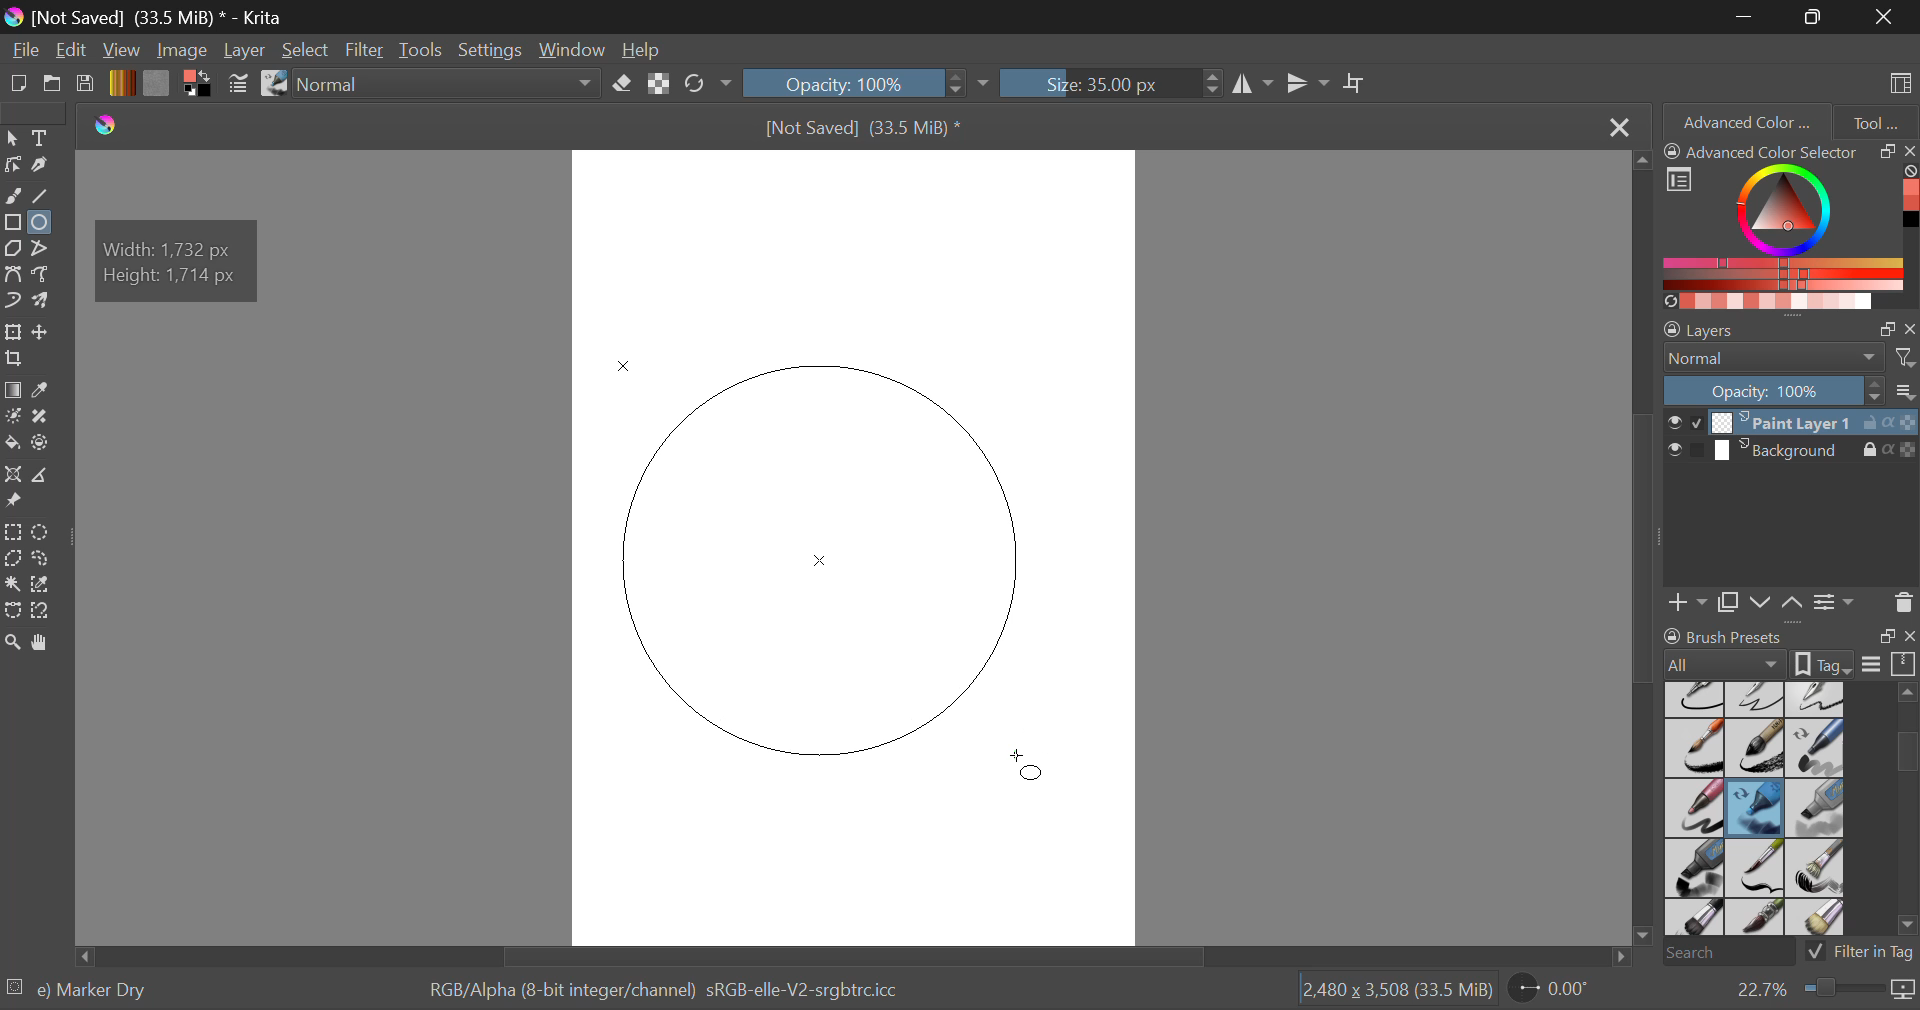 This screenshot has width=1920, height=1010. Describe the element at coordinates (578, 51) in the screenshot. I see `Window` at that location.